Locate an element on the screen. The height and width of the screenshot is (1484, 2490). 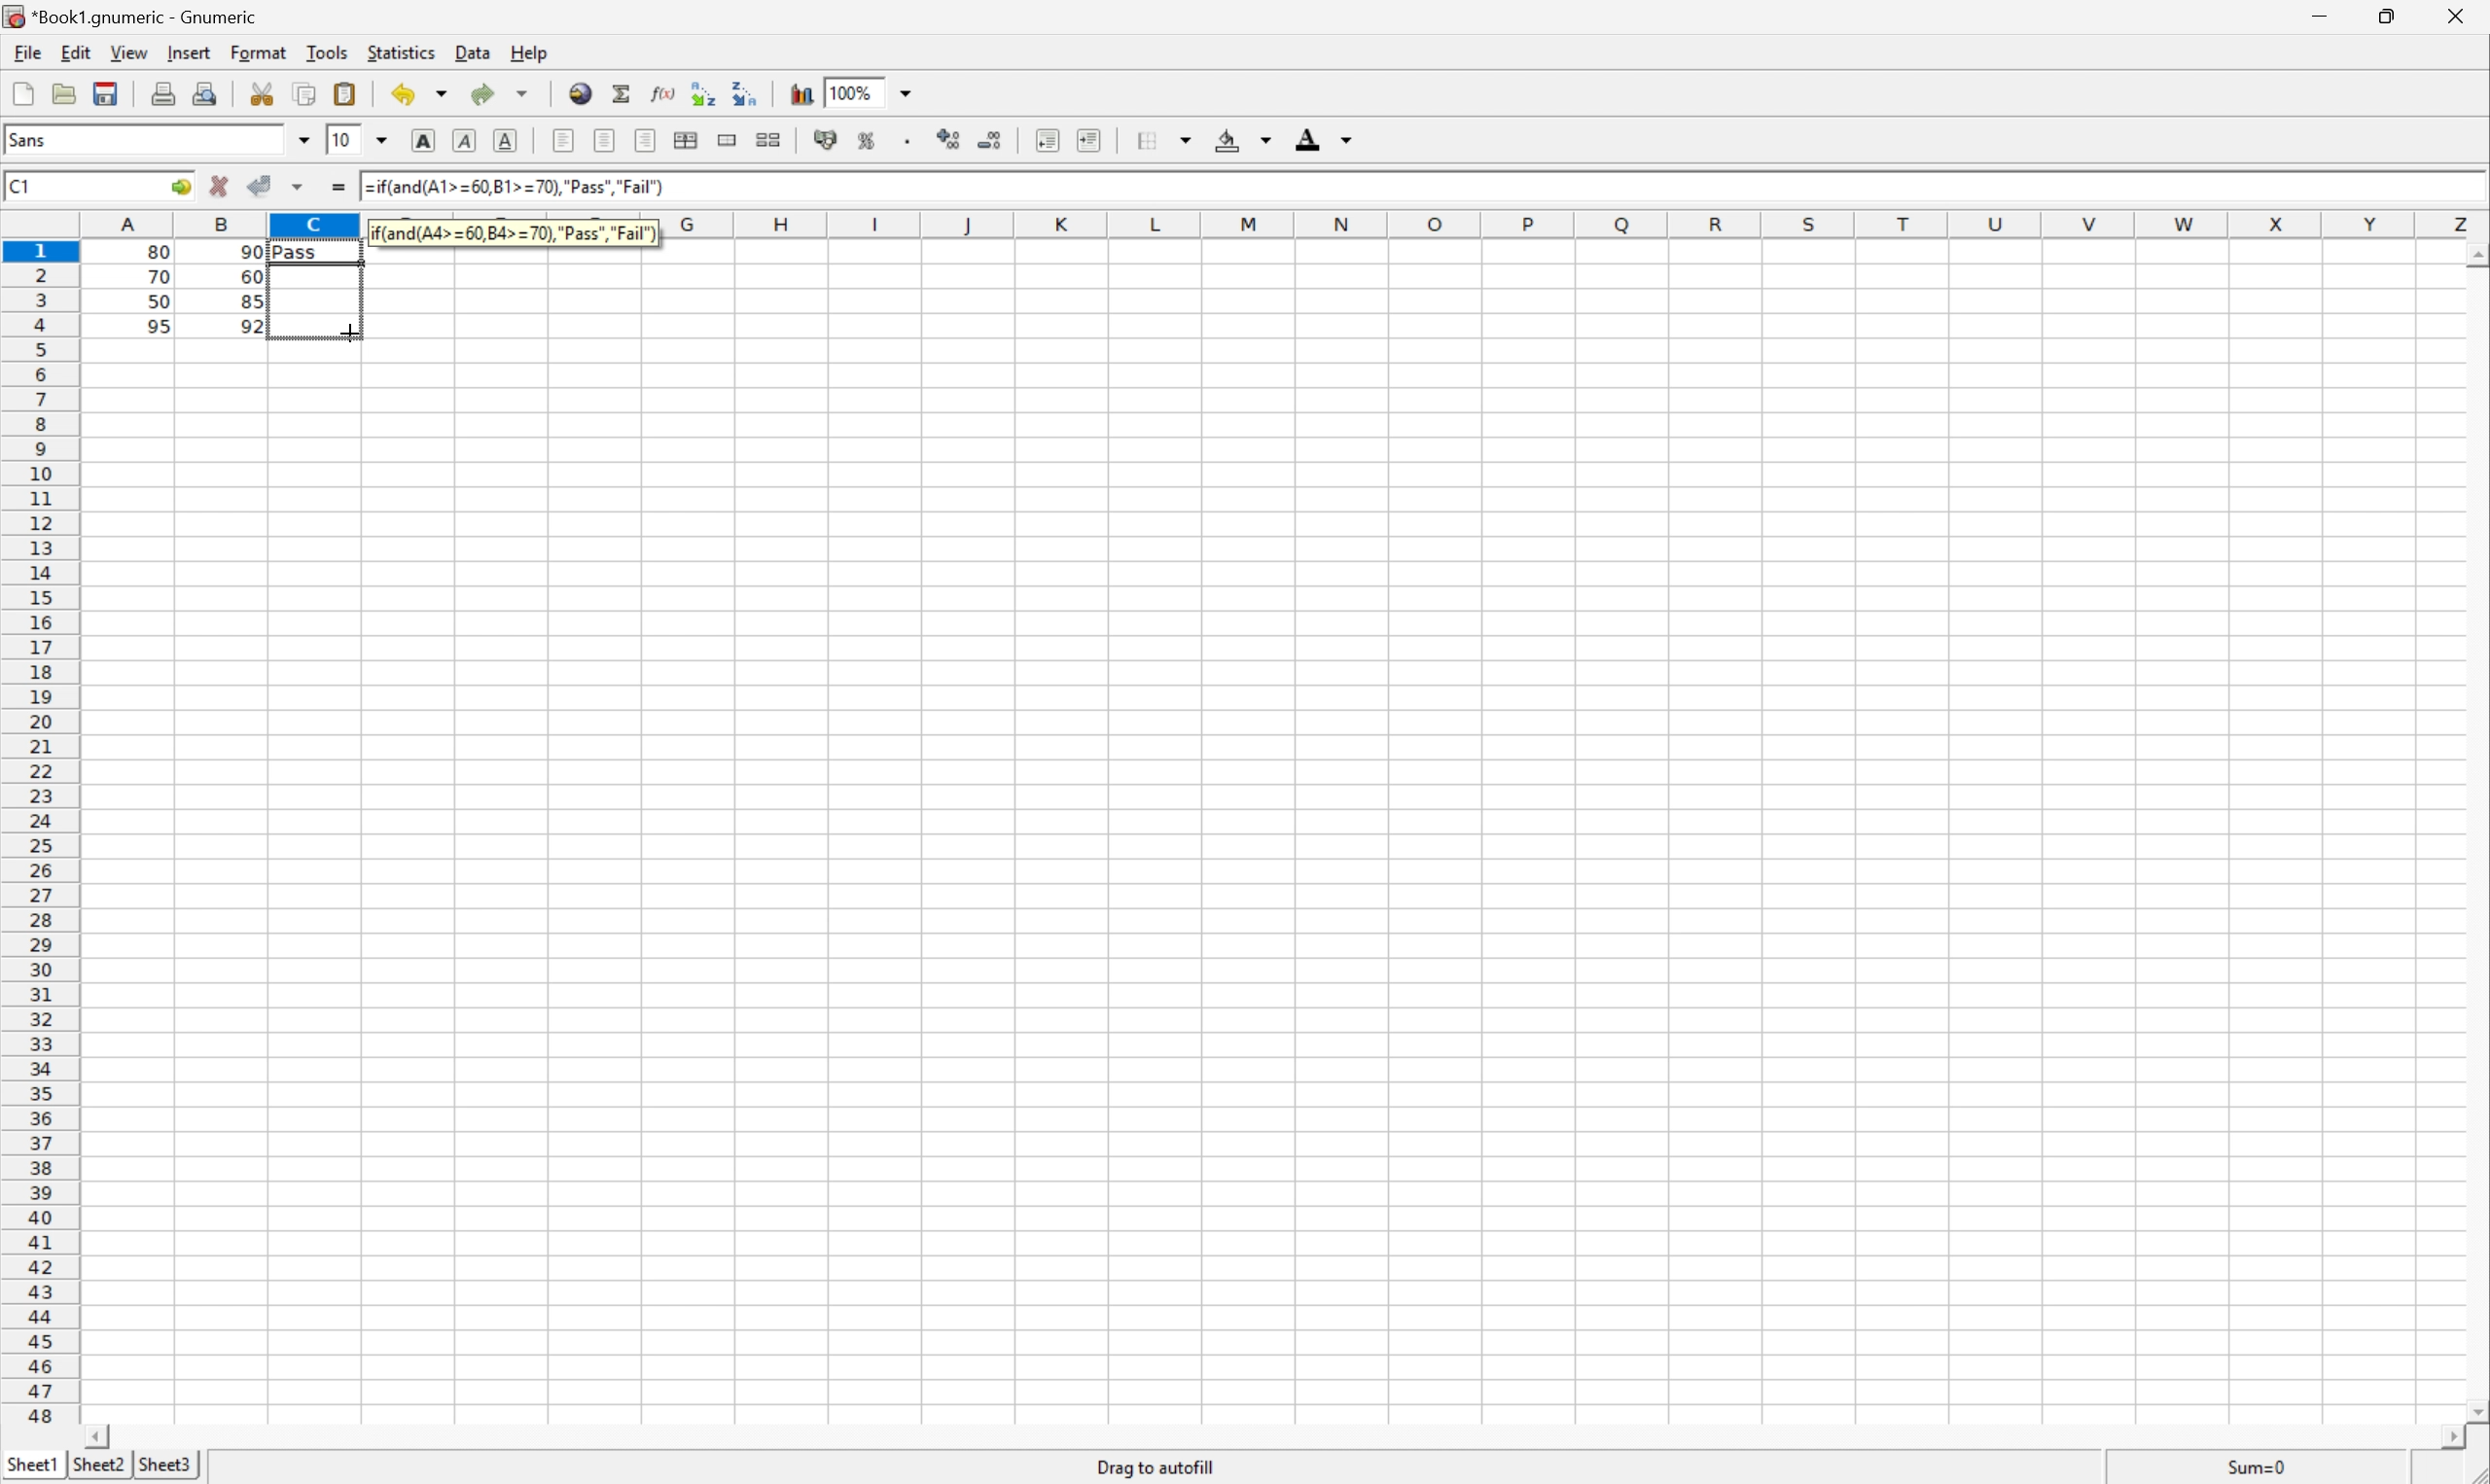
Align Right is located at coordinates (562, 141).